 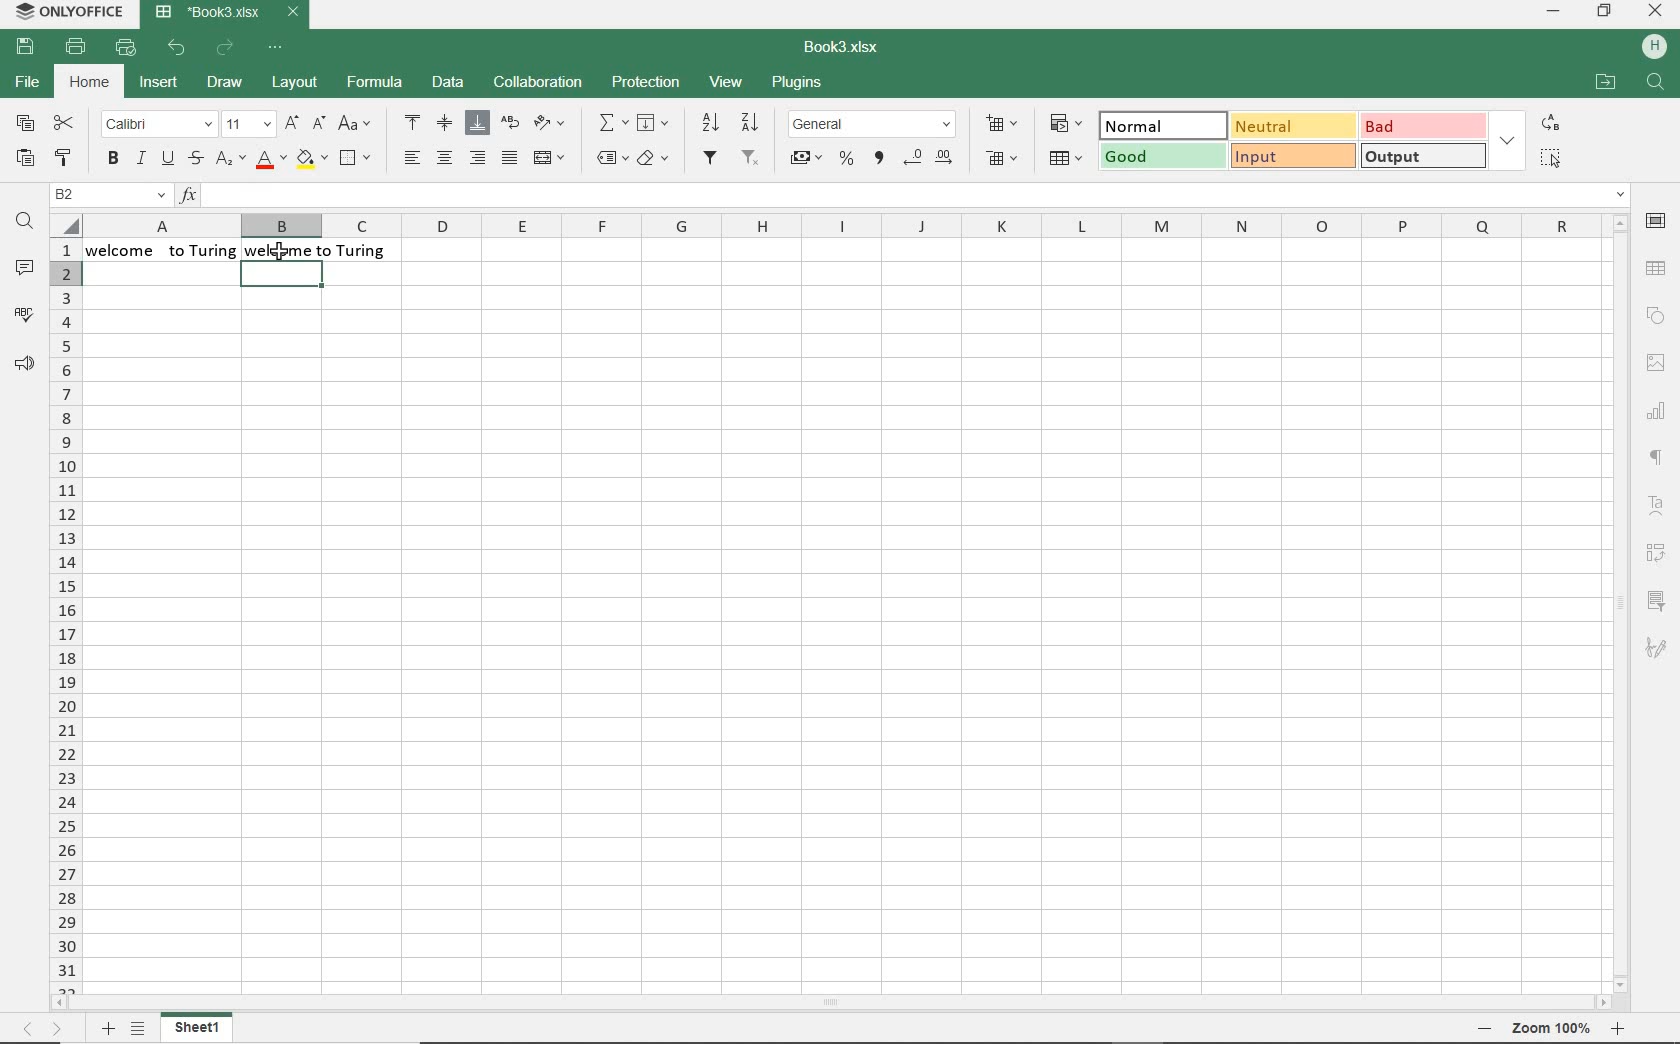 What do you see at coordinates (1550, 122) in the screenshot?
I see `REPLACE` at bounding box center [1550, 122].